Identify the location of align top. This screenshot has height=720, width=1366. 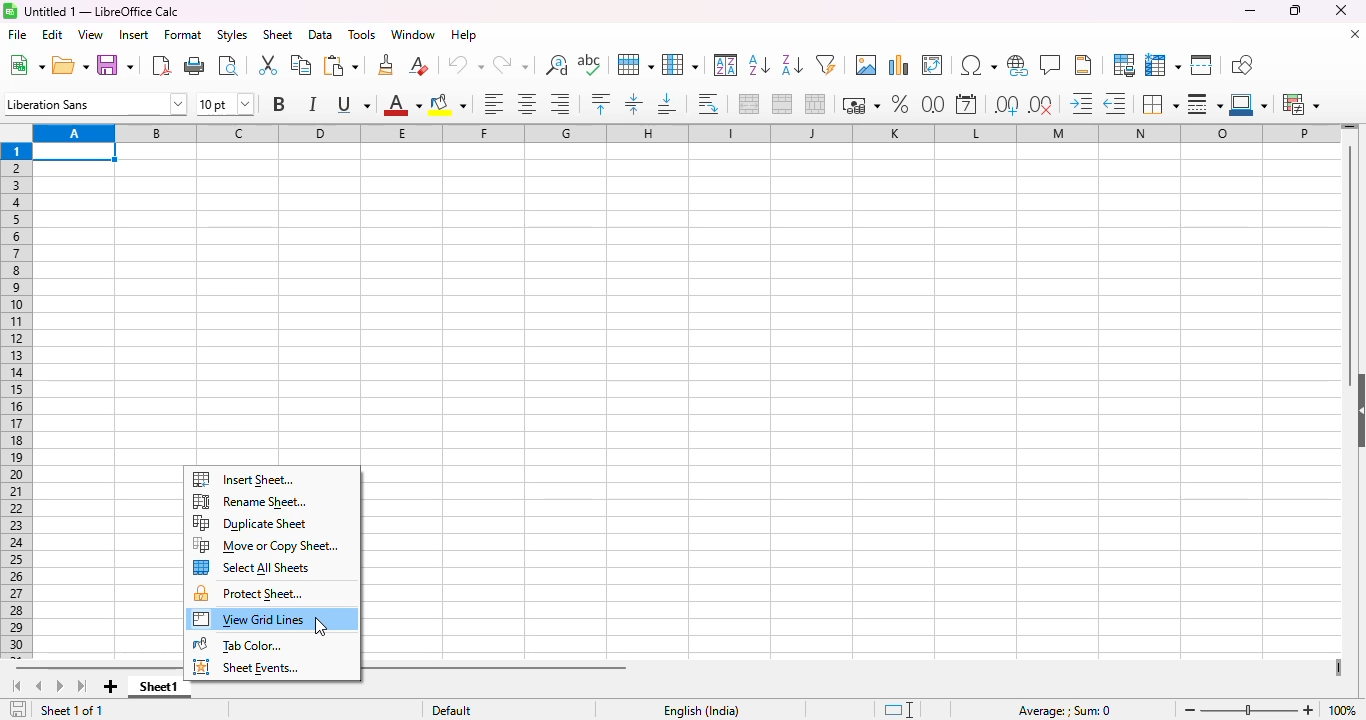
(601, 104).